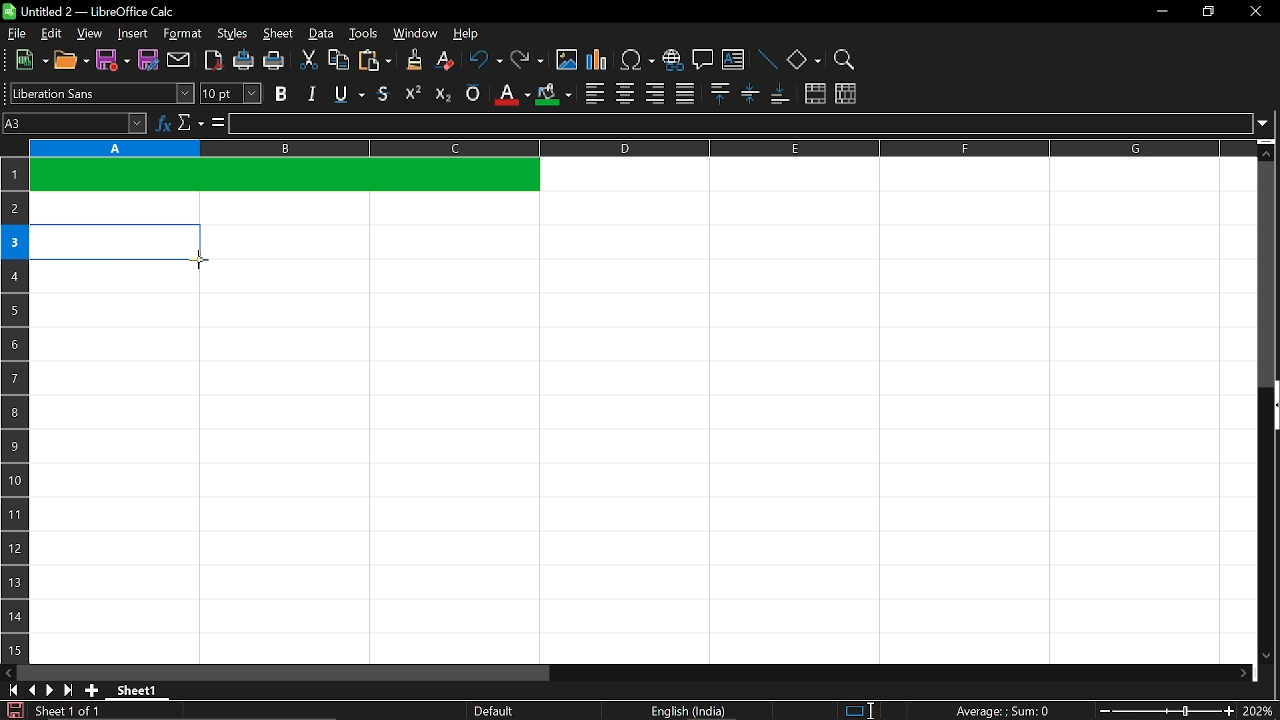  I want to click on basic shapes, so click(804, 59).